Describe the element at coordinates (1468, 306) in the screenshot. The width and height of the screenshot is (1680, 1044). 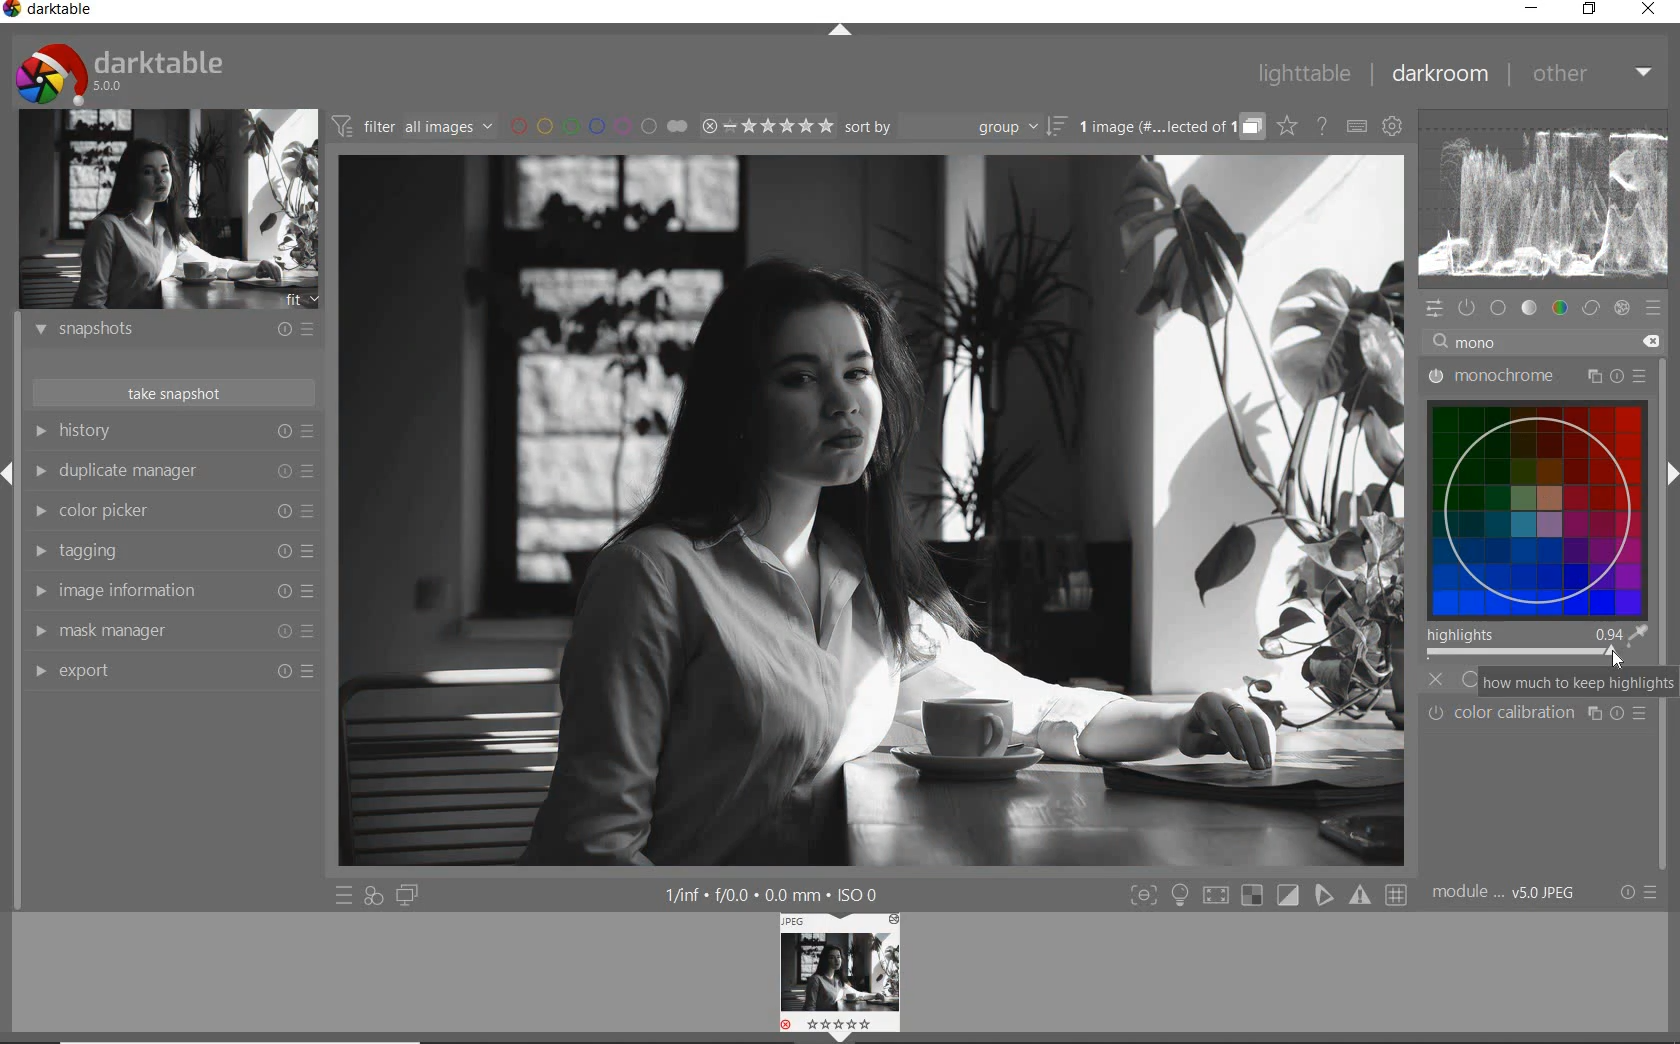
I see `show only active modules` at that location.